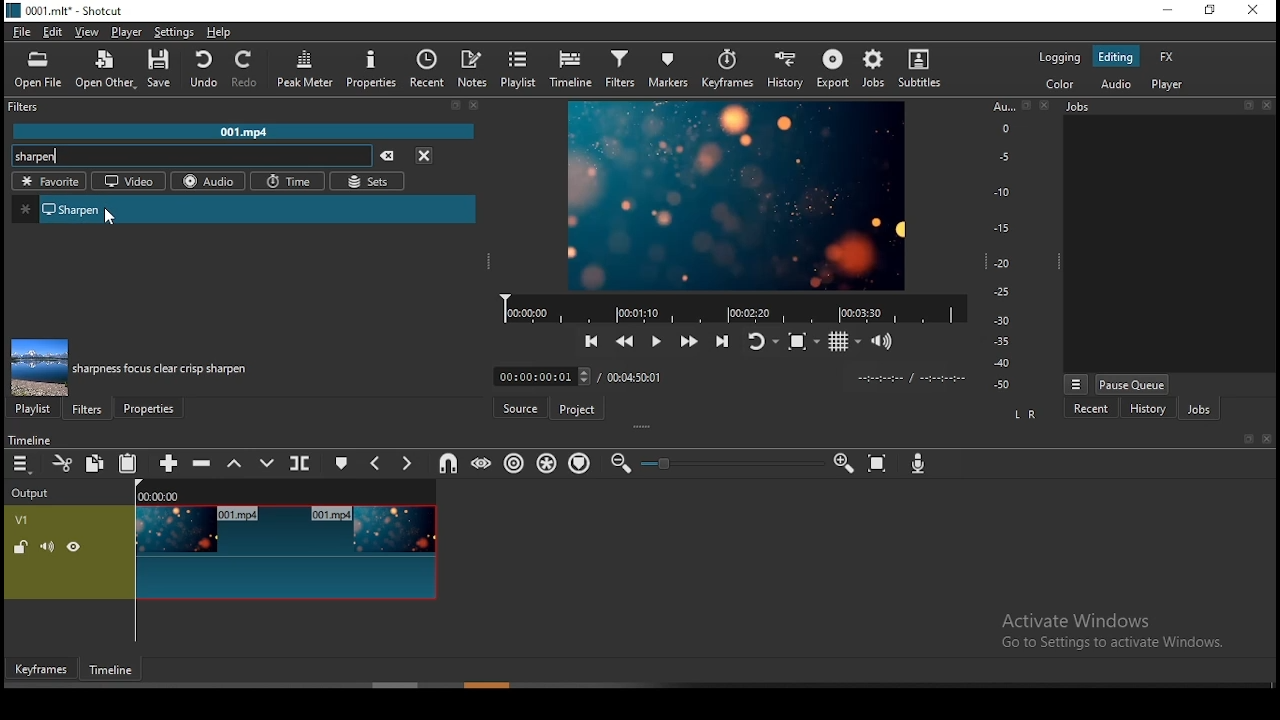  Describe the element at coordinates (161, 368) in the screenshot. I see `sharpness focus clear crisp sharpen` at that location.